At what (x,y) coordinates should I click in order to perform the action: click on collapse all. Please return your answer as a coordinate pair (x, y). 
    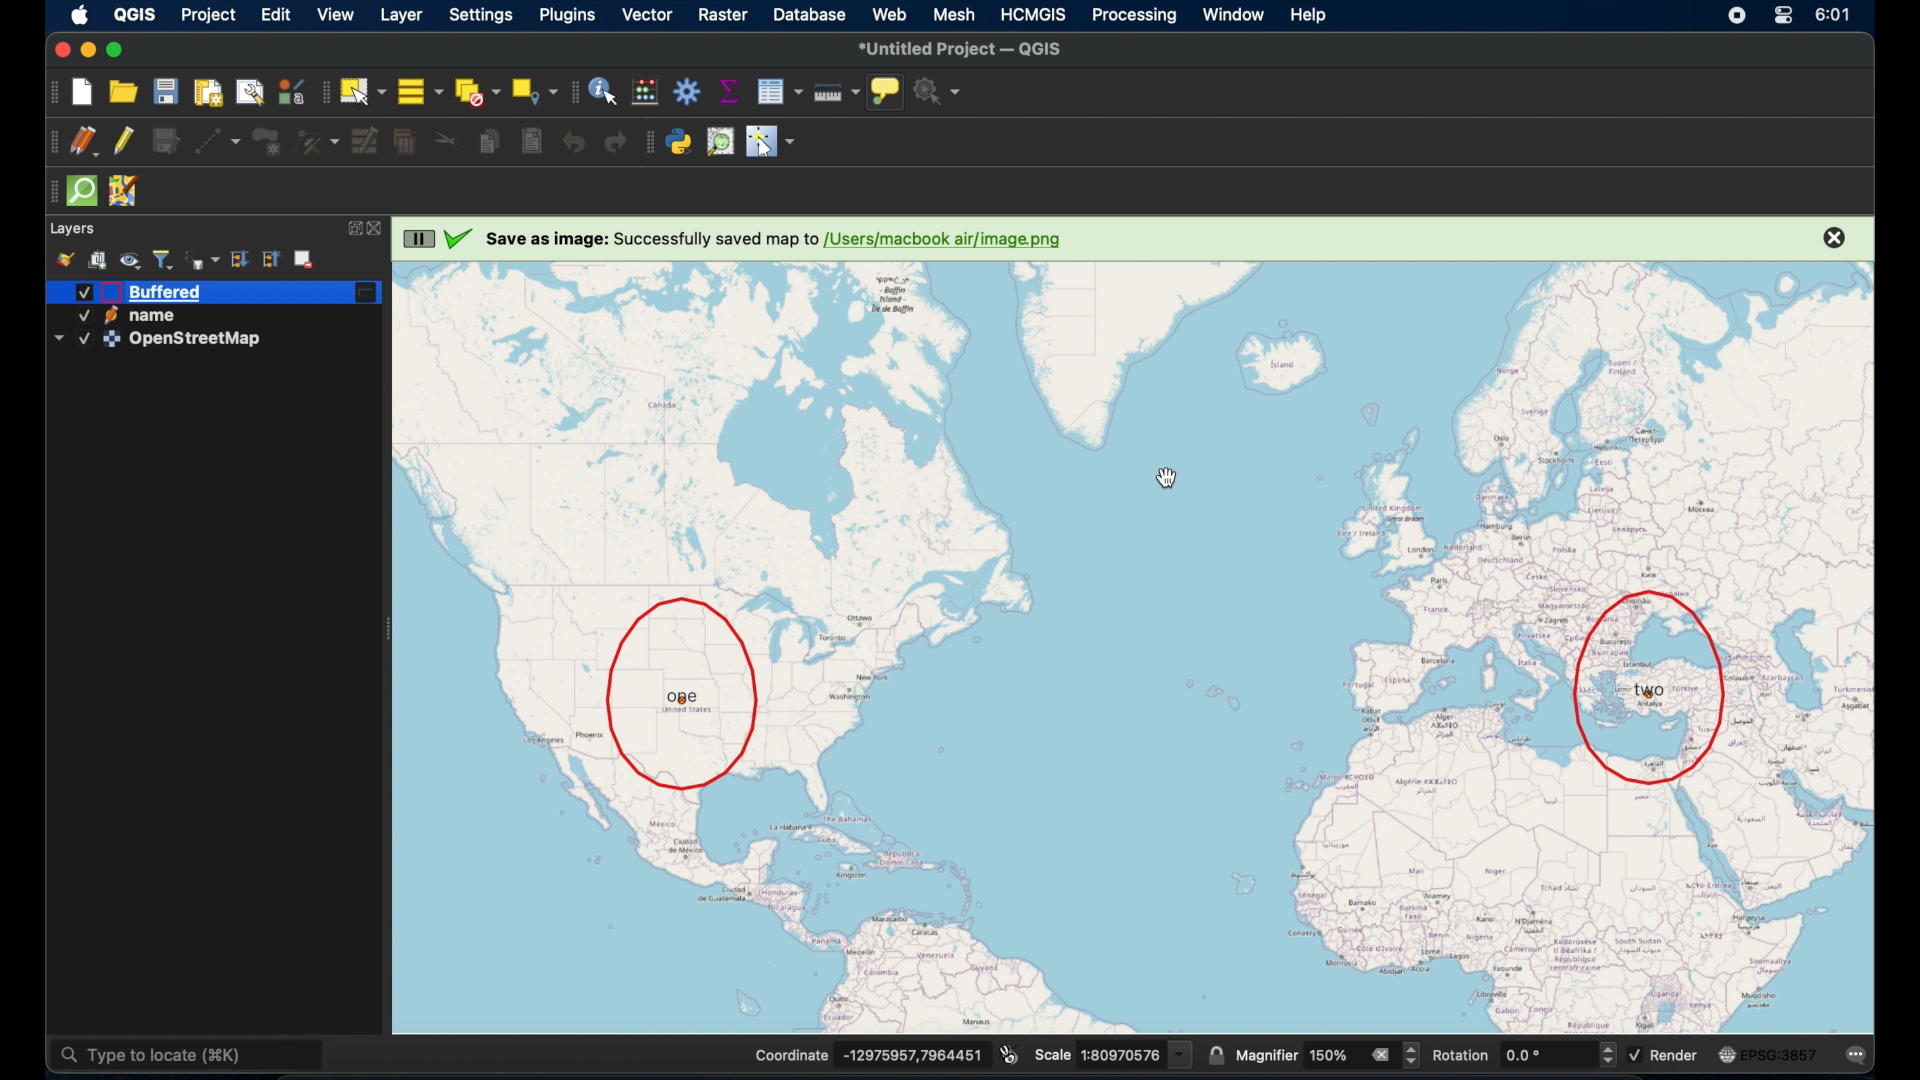
    Looking at the image, I should click on (272, 260).